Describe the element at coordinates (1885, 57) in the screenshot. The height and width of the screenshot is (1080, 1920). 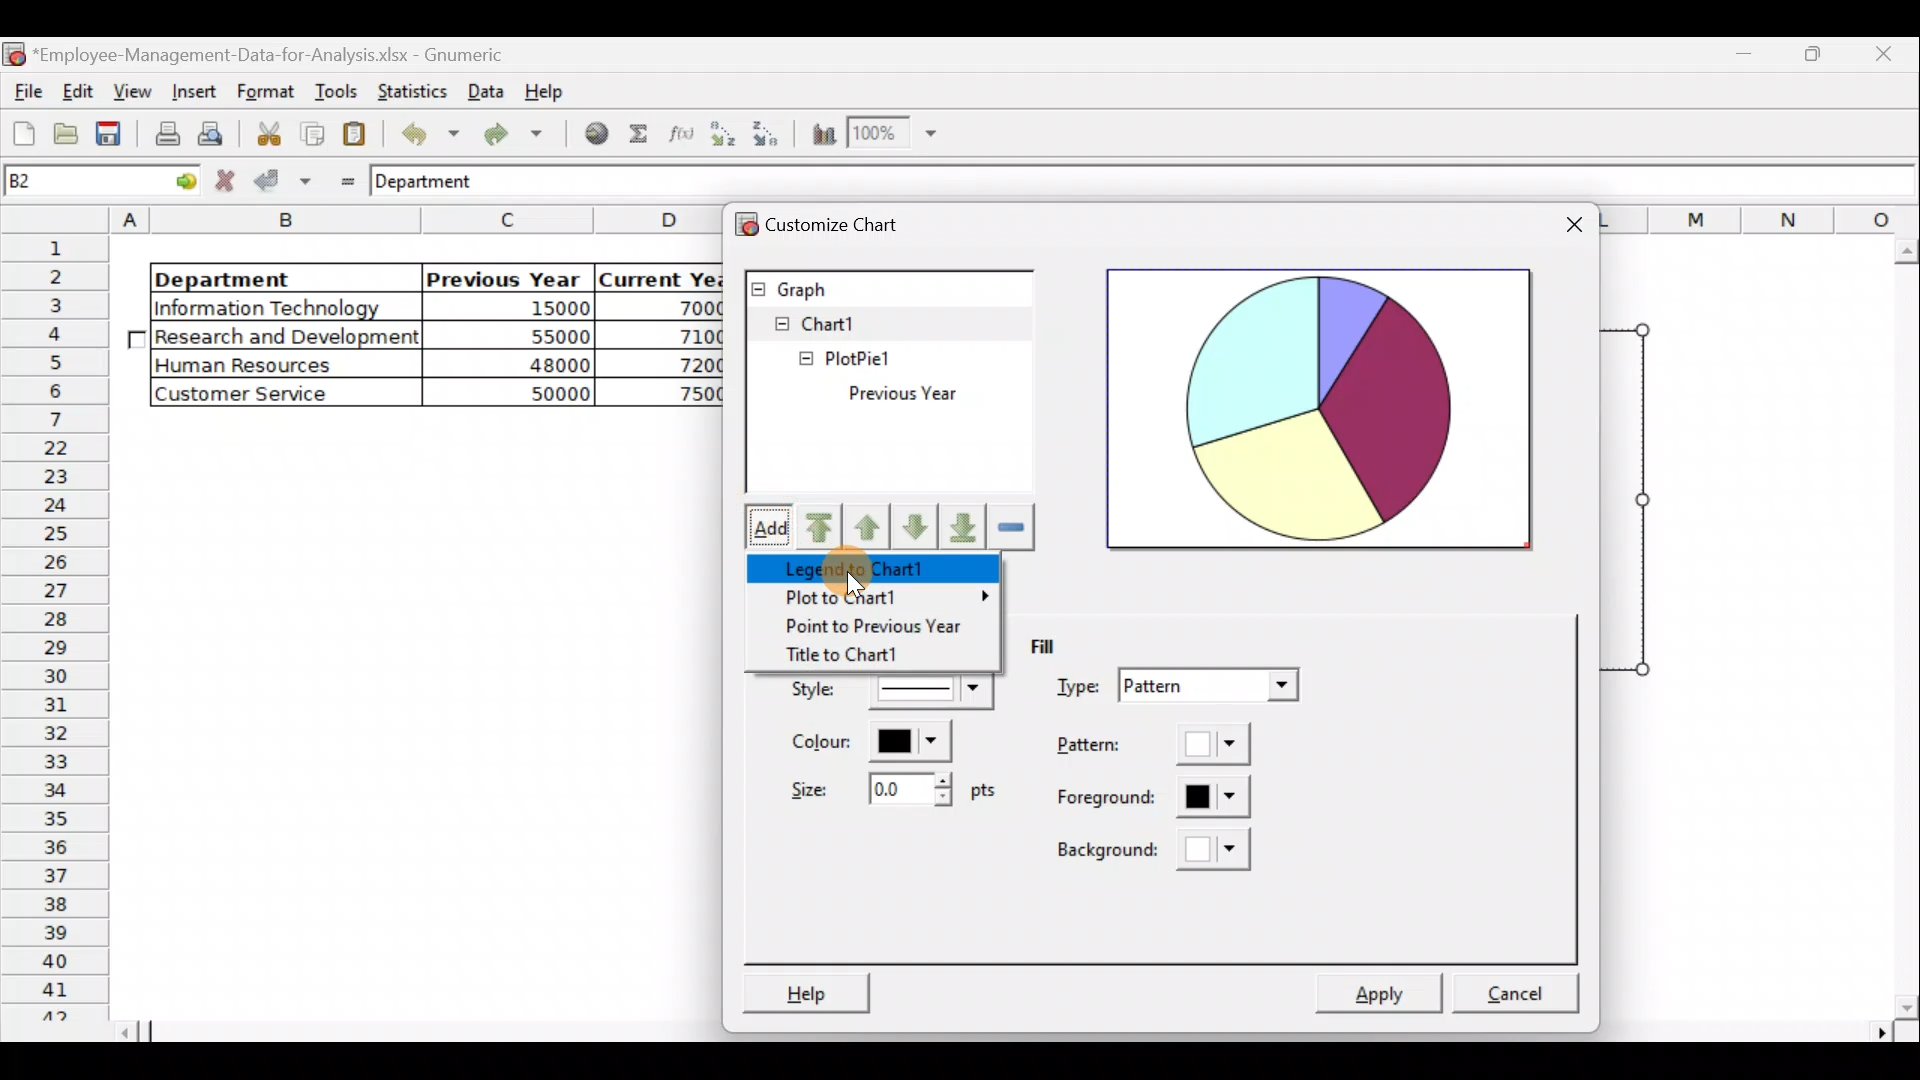
I see `Close` at that location.